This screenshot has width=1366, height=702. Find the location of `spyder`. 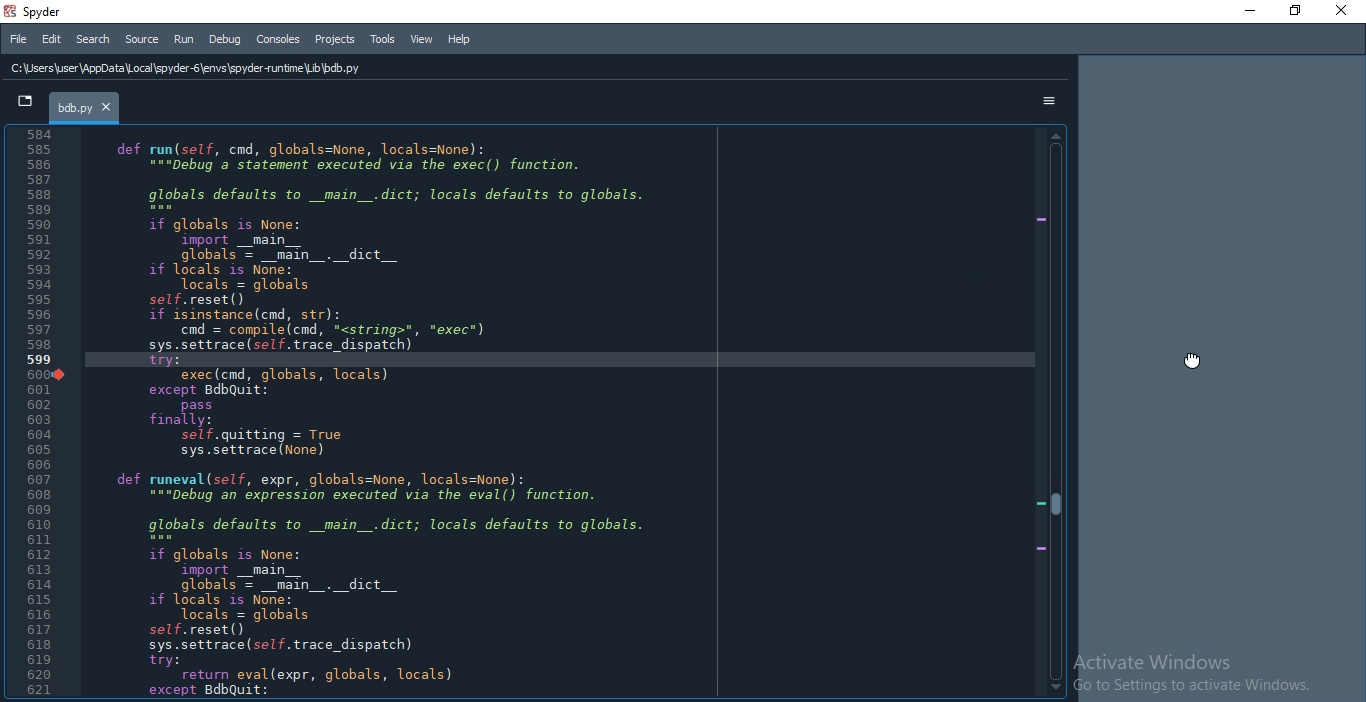

spyder is located at coordinates (46, 11).